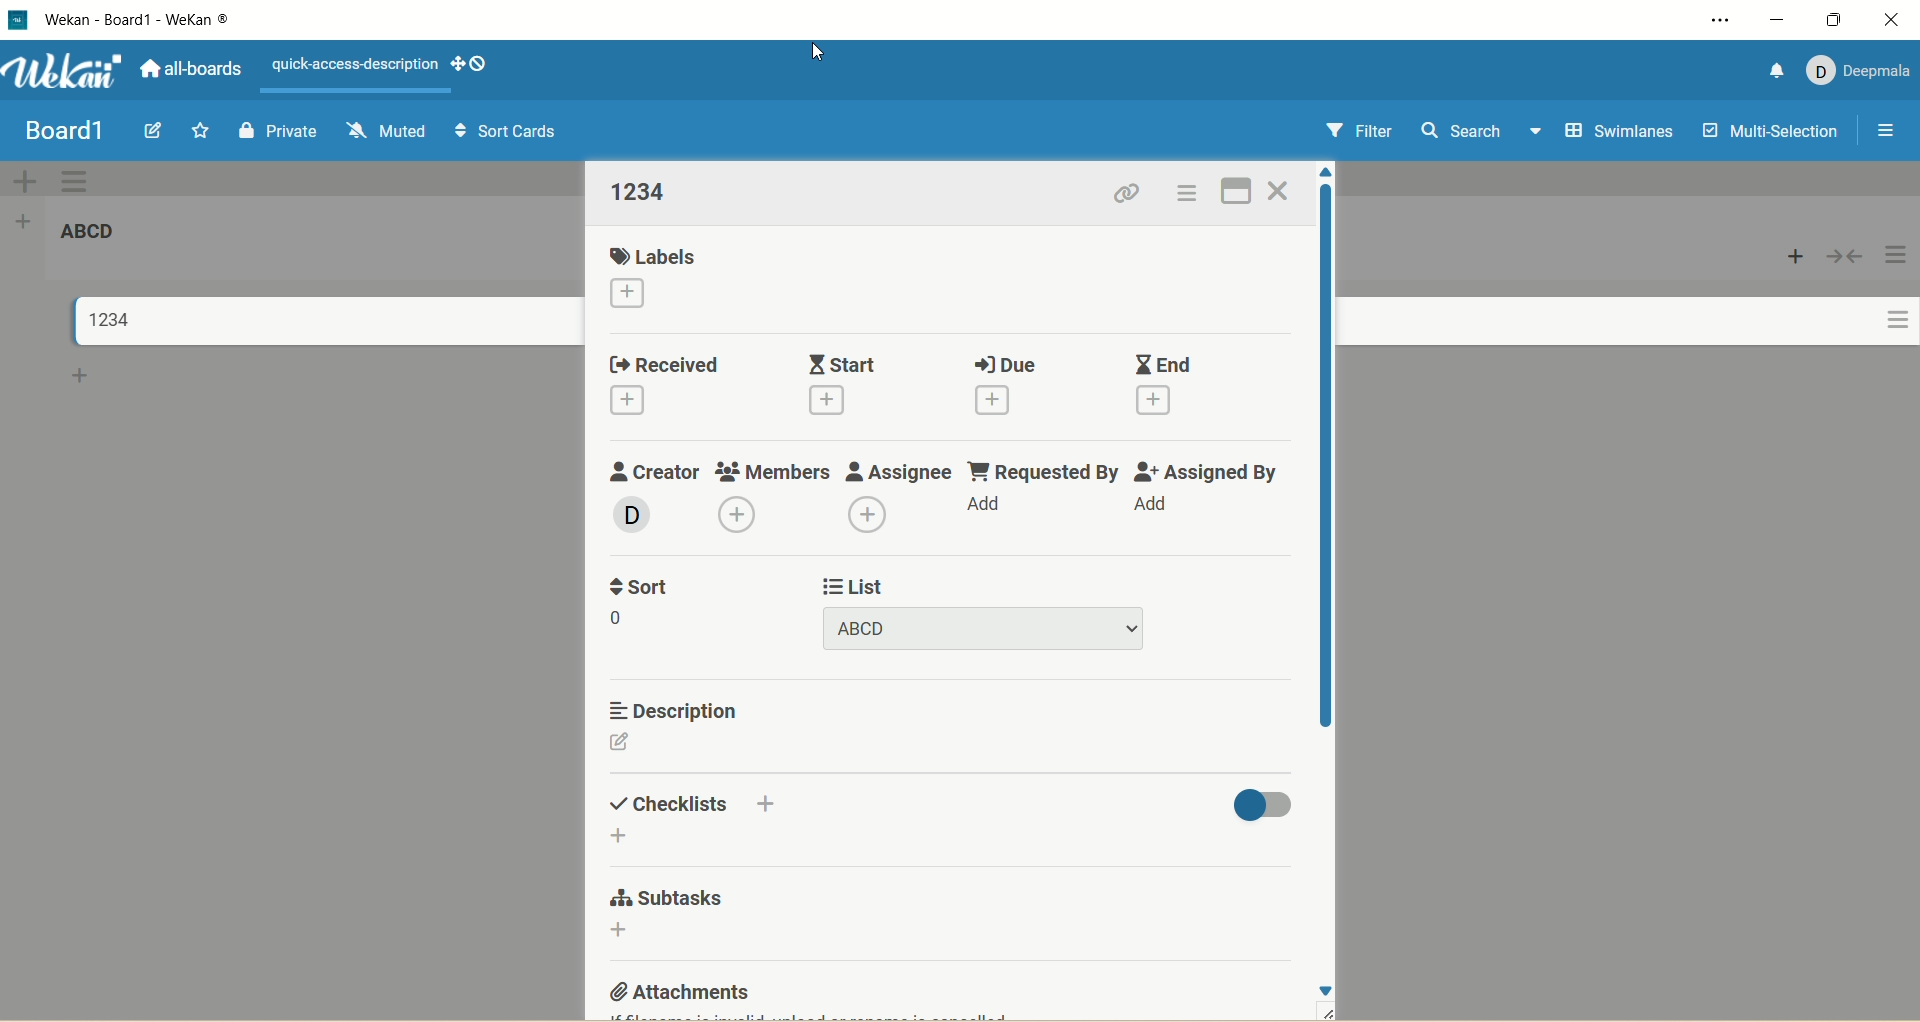 This screenshot has width=1920, height=1022. What do you see at coordinates (88, 232) in the screenshot?
I see `title` at bounding box center [88, 232].